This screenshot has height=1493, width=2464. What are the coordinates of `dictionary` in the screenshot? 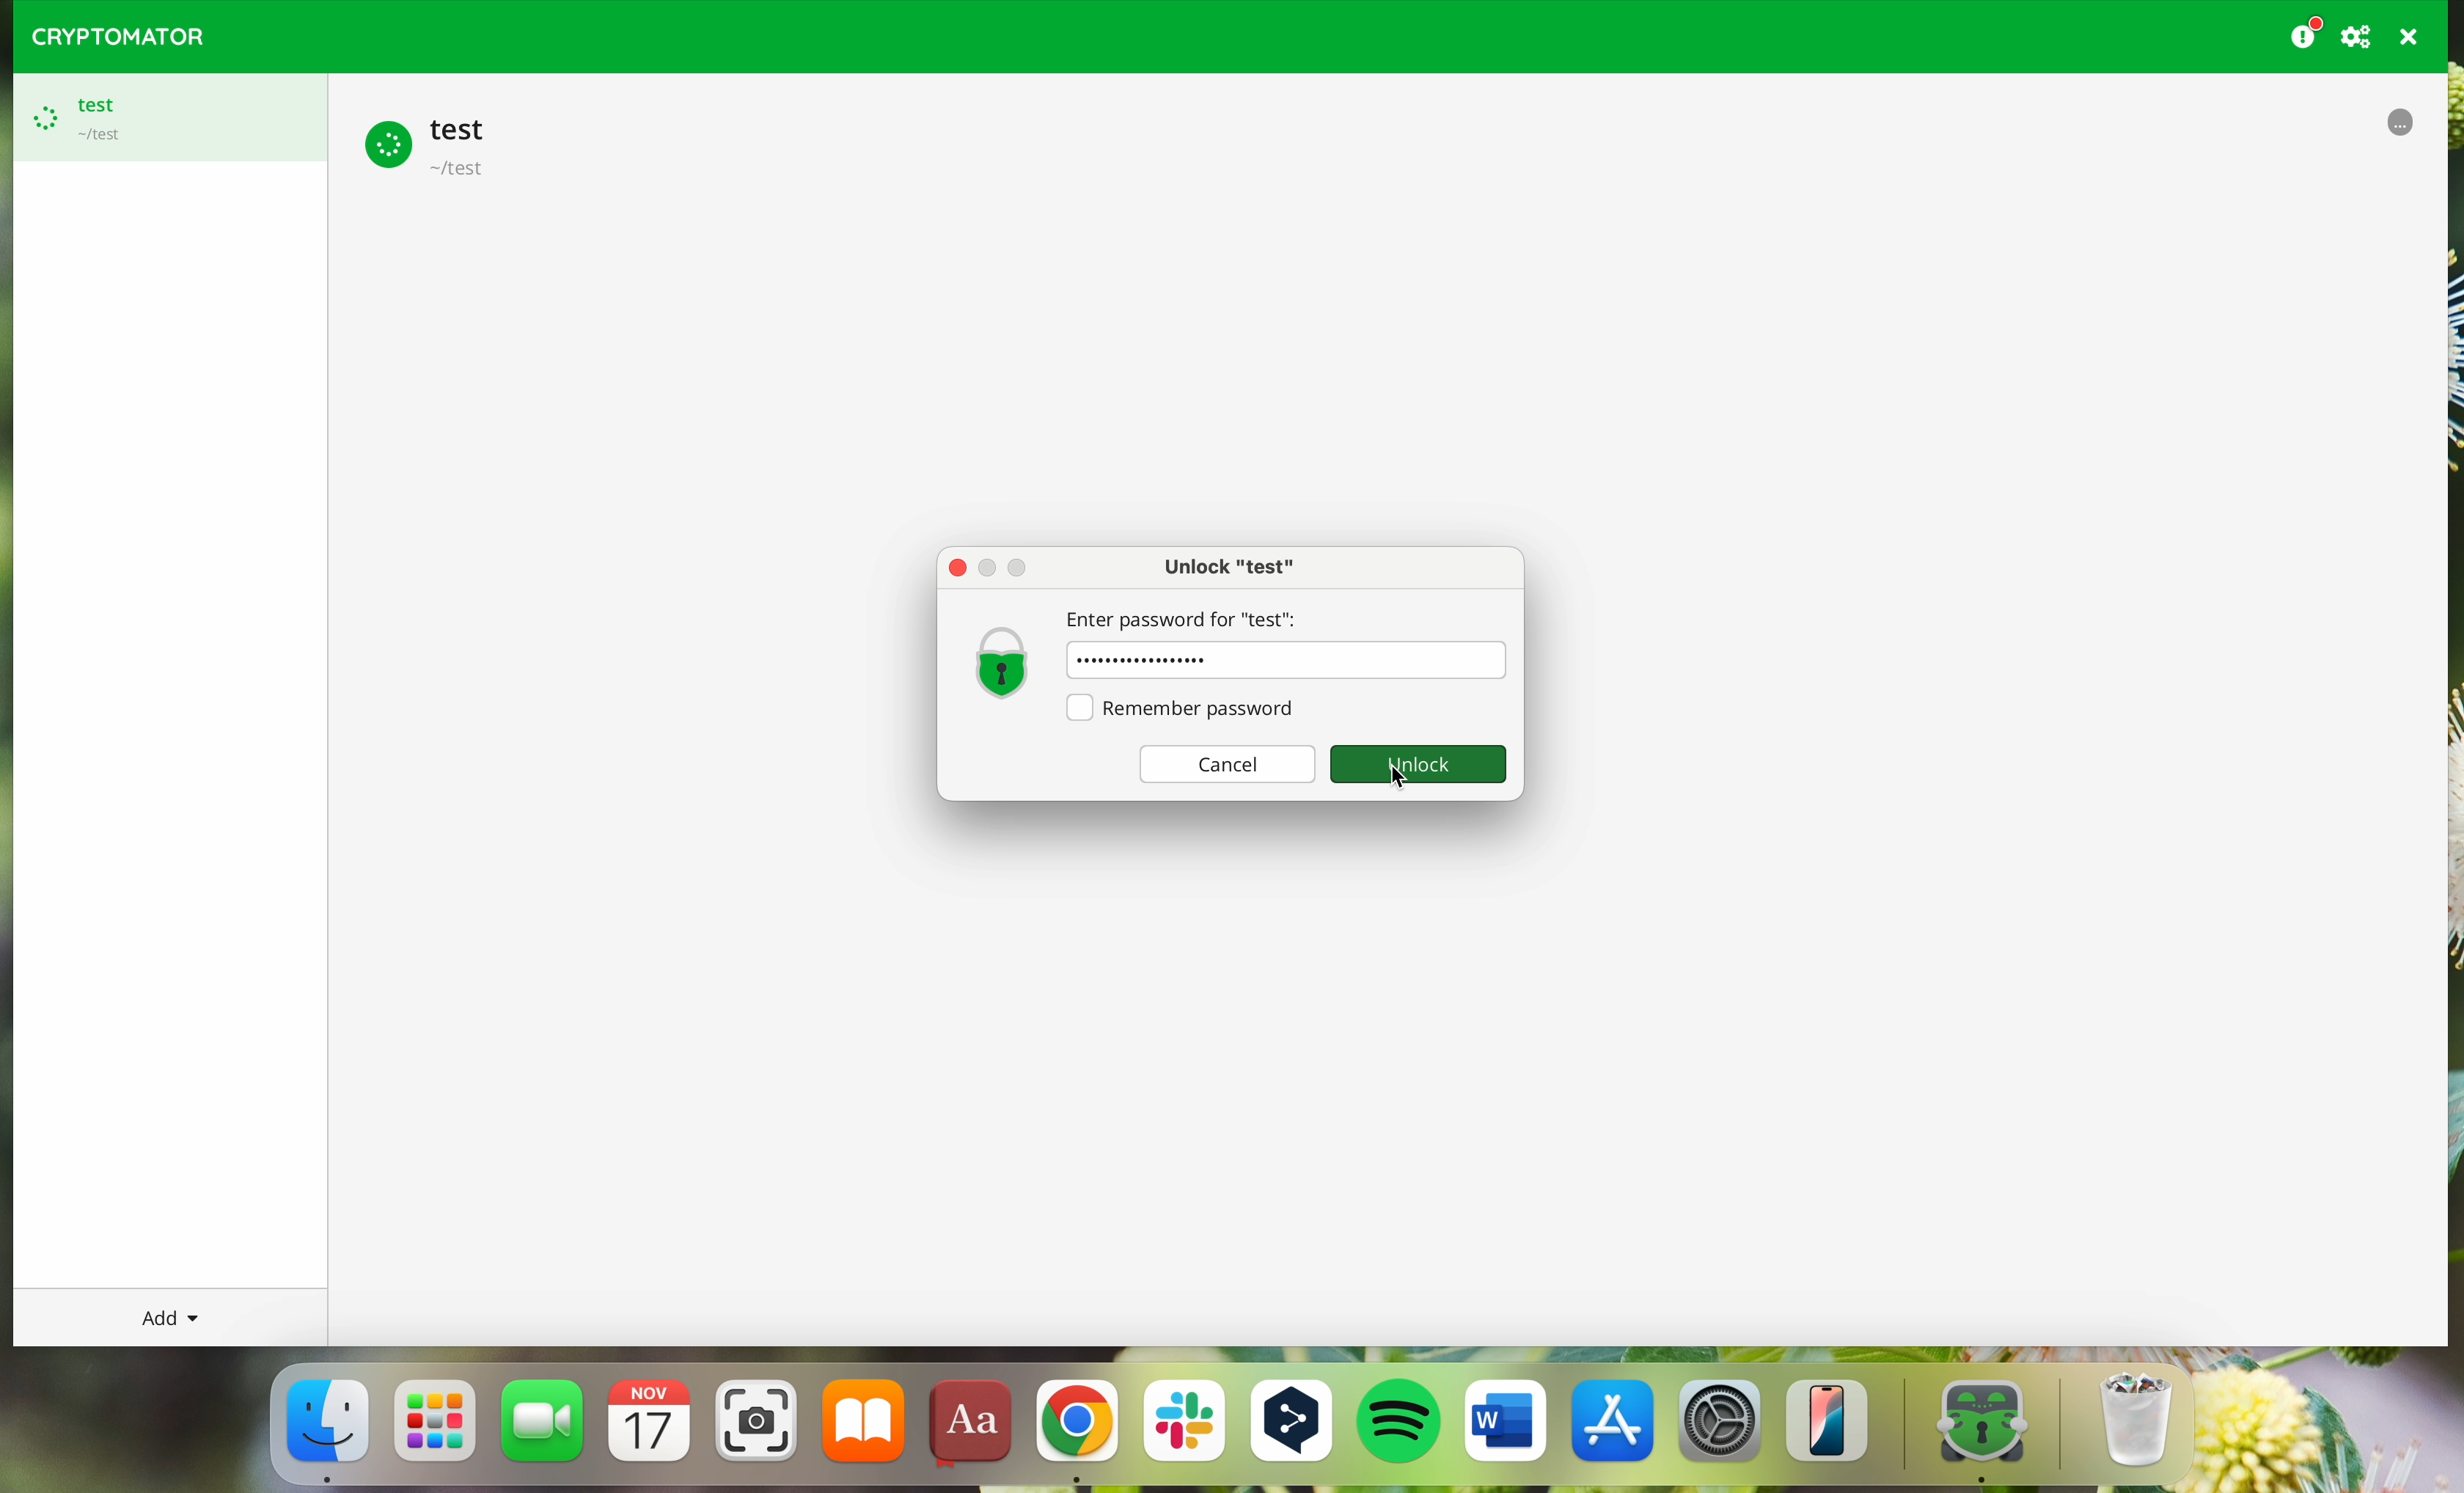 It's located at (975, 1429).